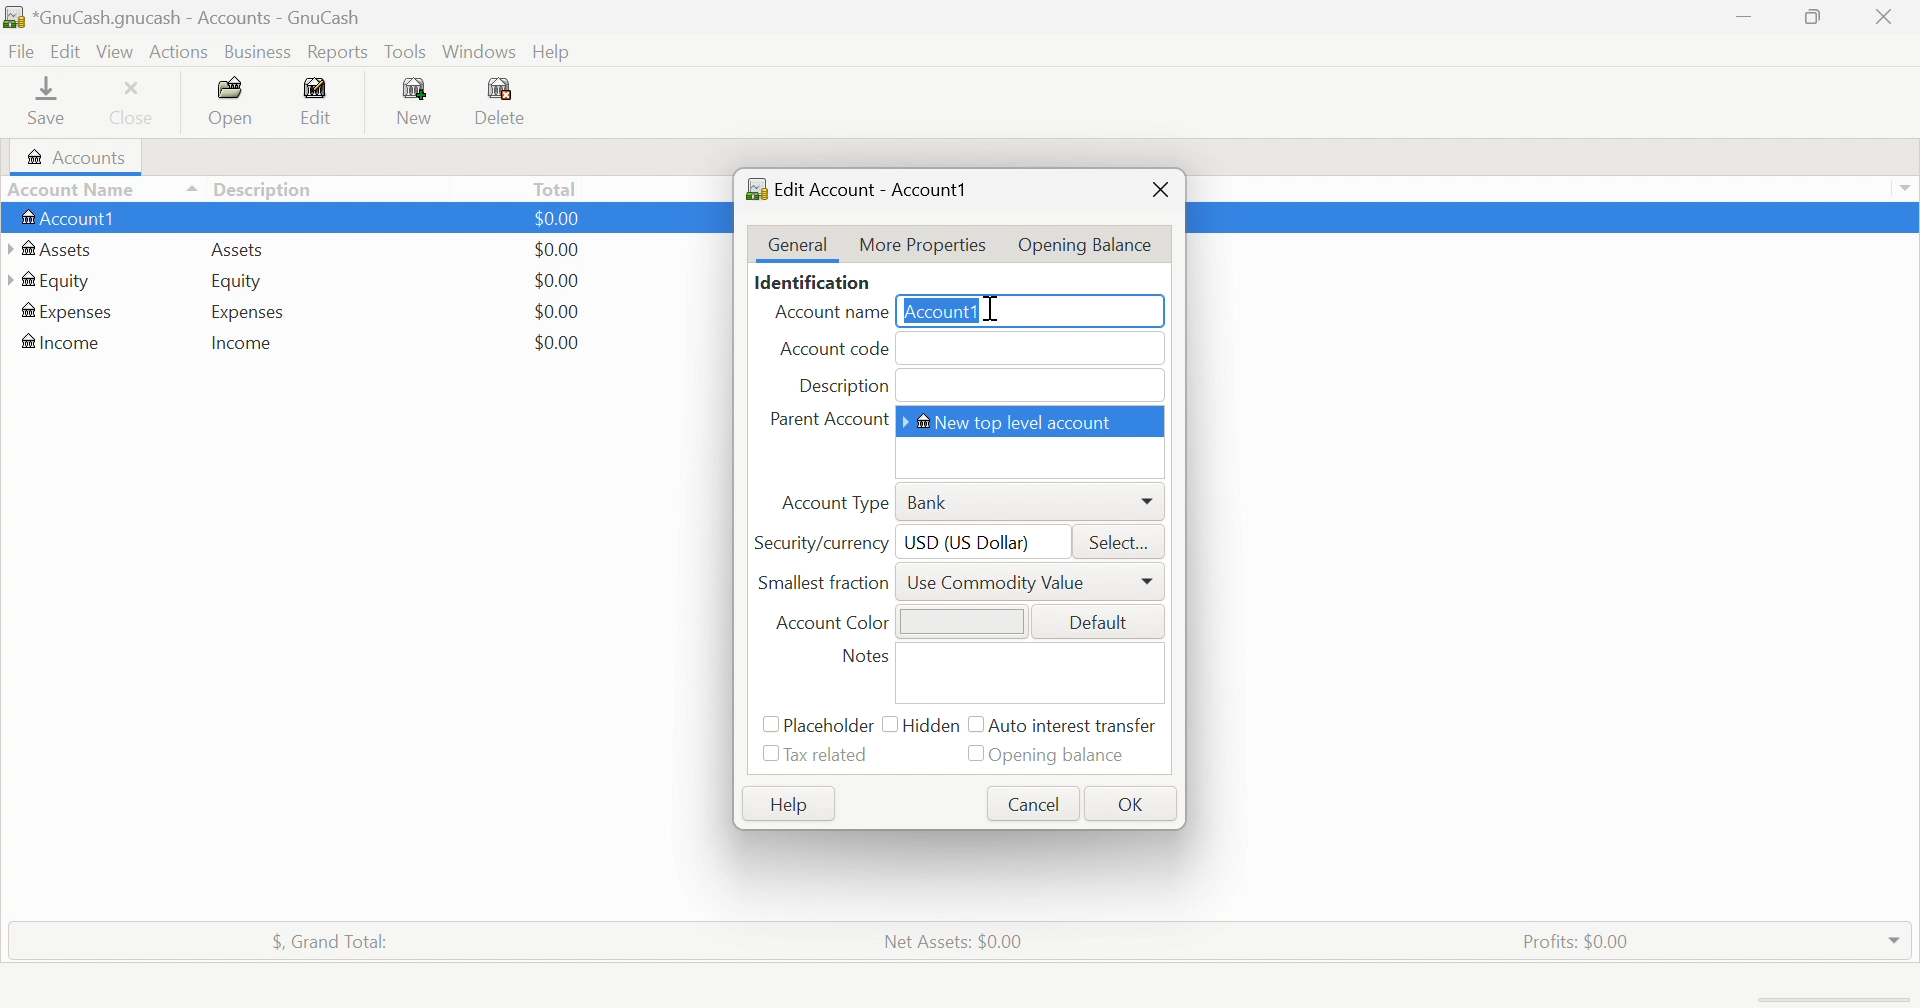 This screenshot has height=1008, width=1920. What do you see at coordinates (557, 250) in the screenshot?
I see `$0.00` at bounding box center [557, 250].